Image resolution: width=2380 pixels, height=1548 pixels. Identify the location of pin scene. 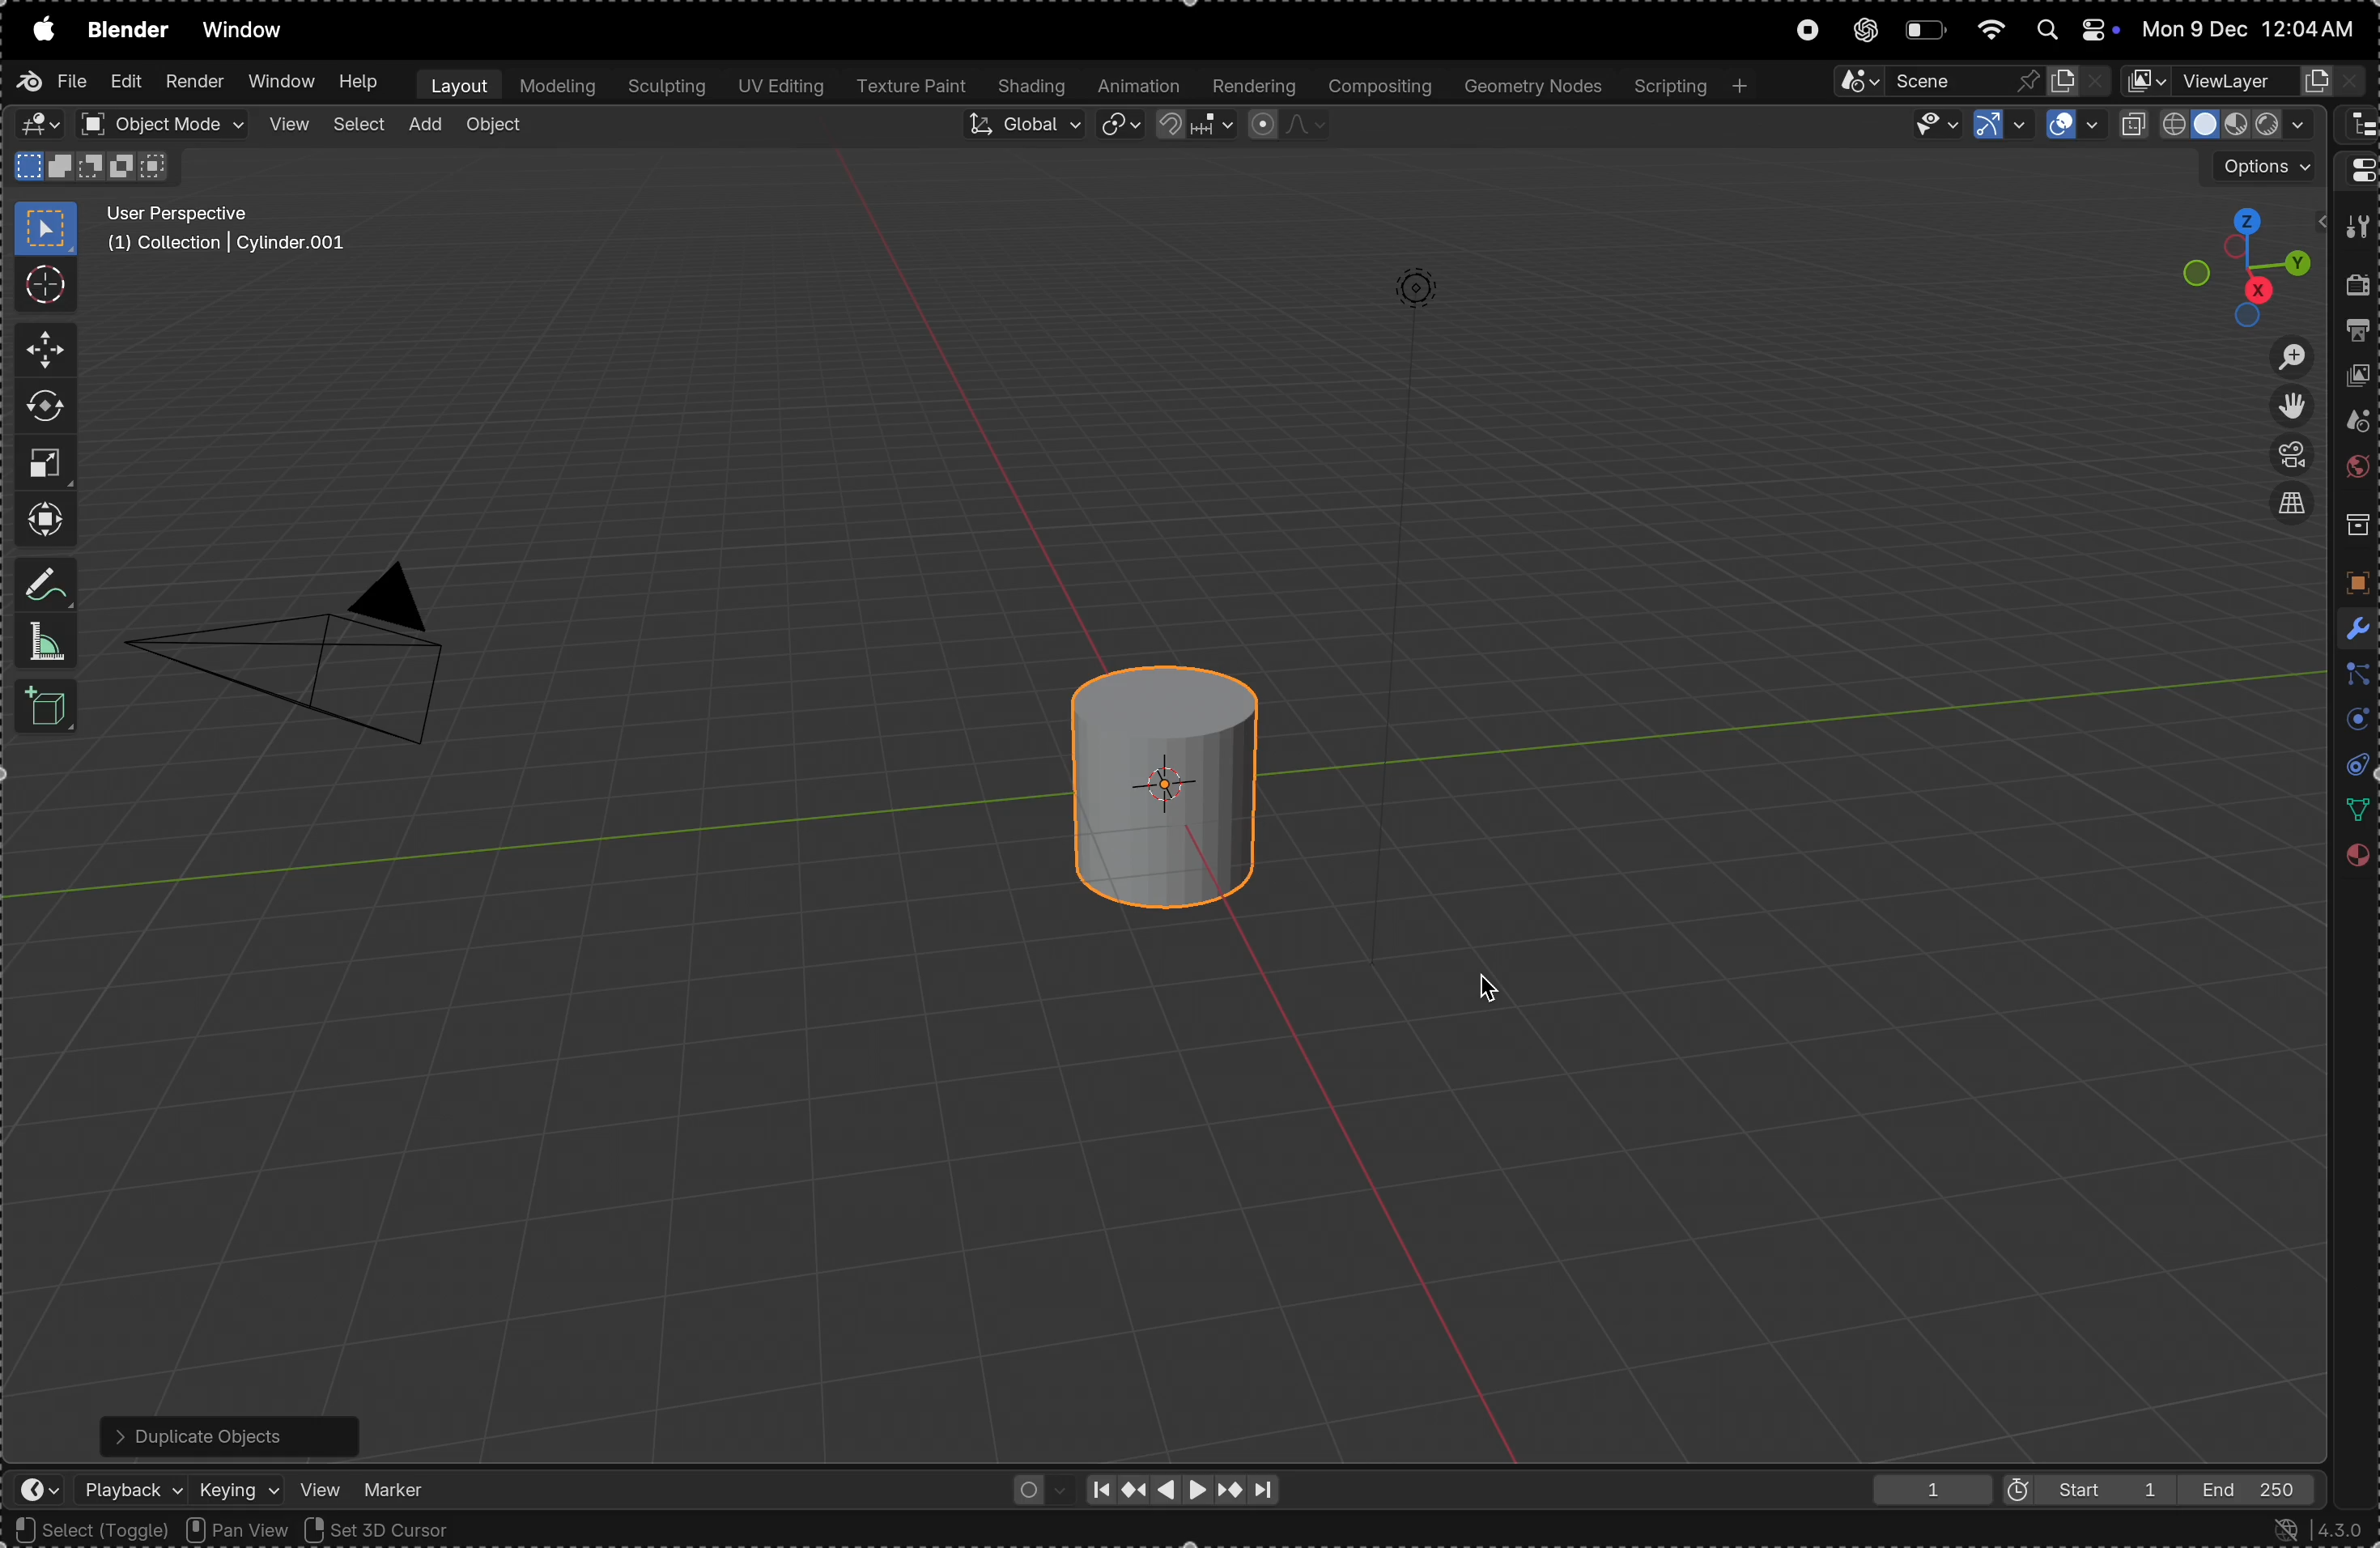
(1930, 80).